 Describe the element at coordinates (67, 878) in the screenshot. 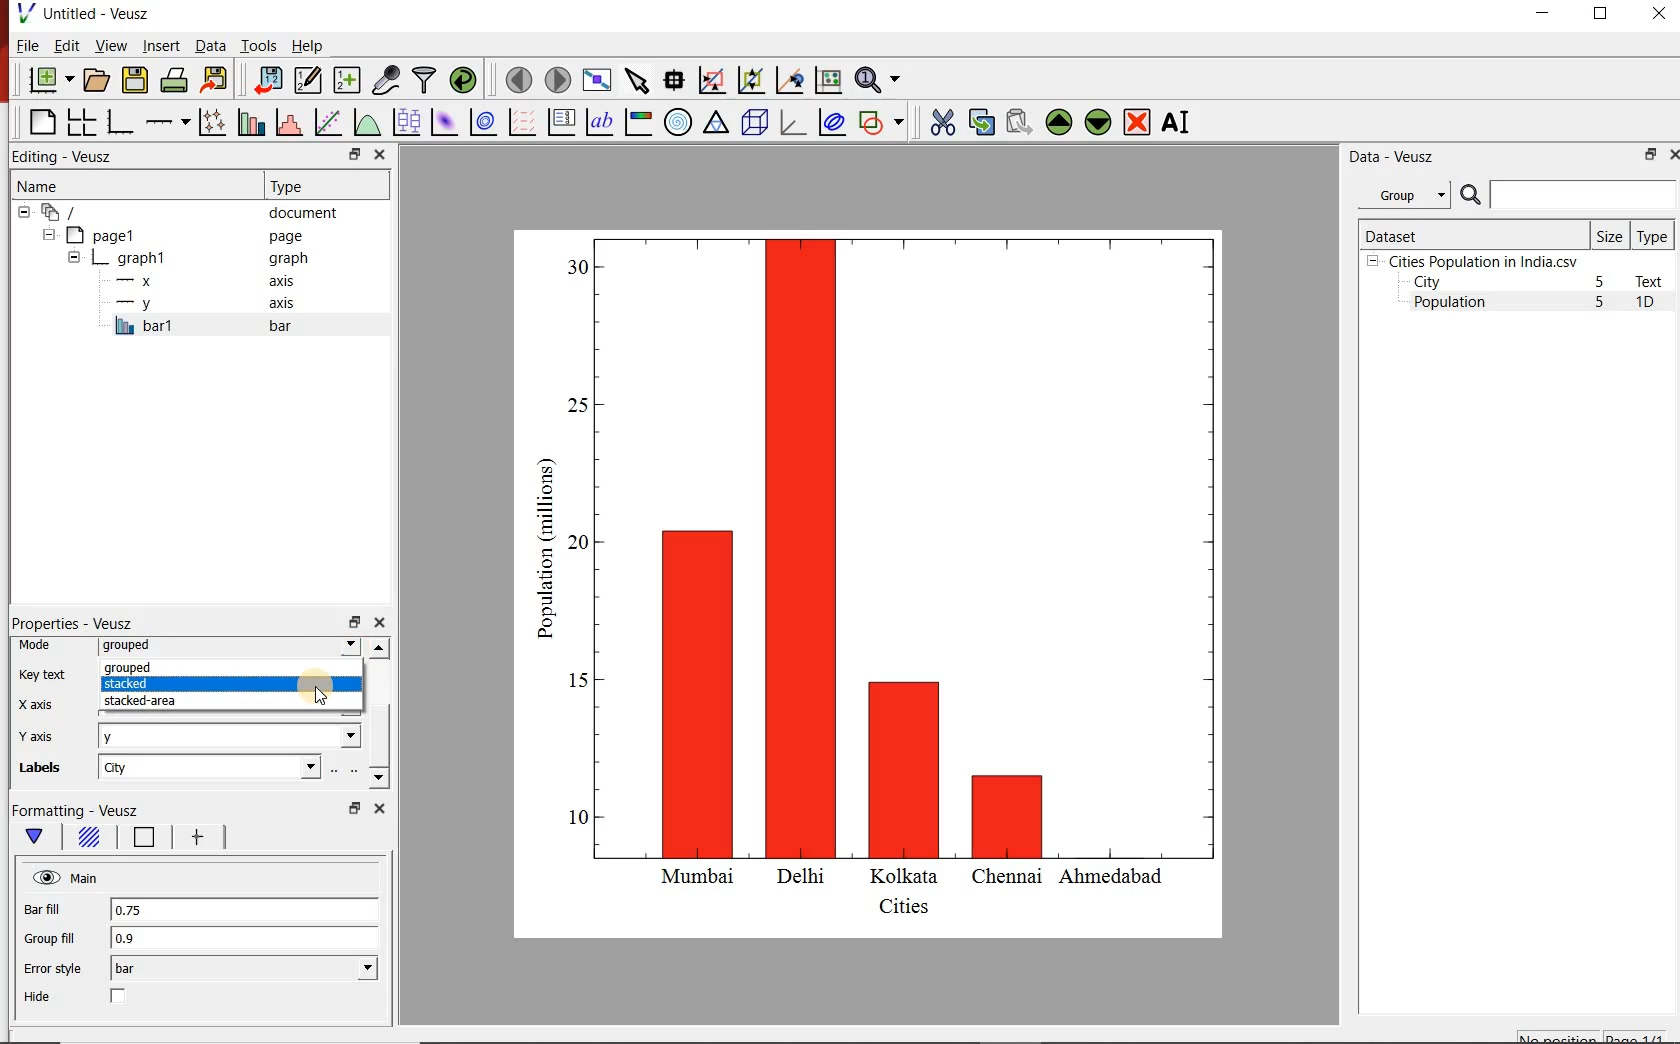

I see `Main` at that location.